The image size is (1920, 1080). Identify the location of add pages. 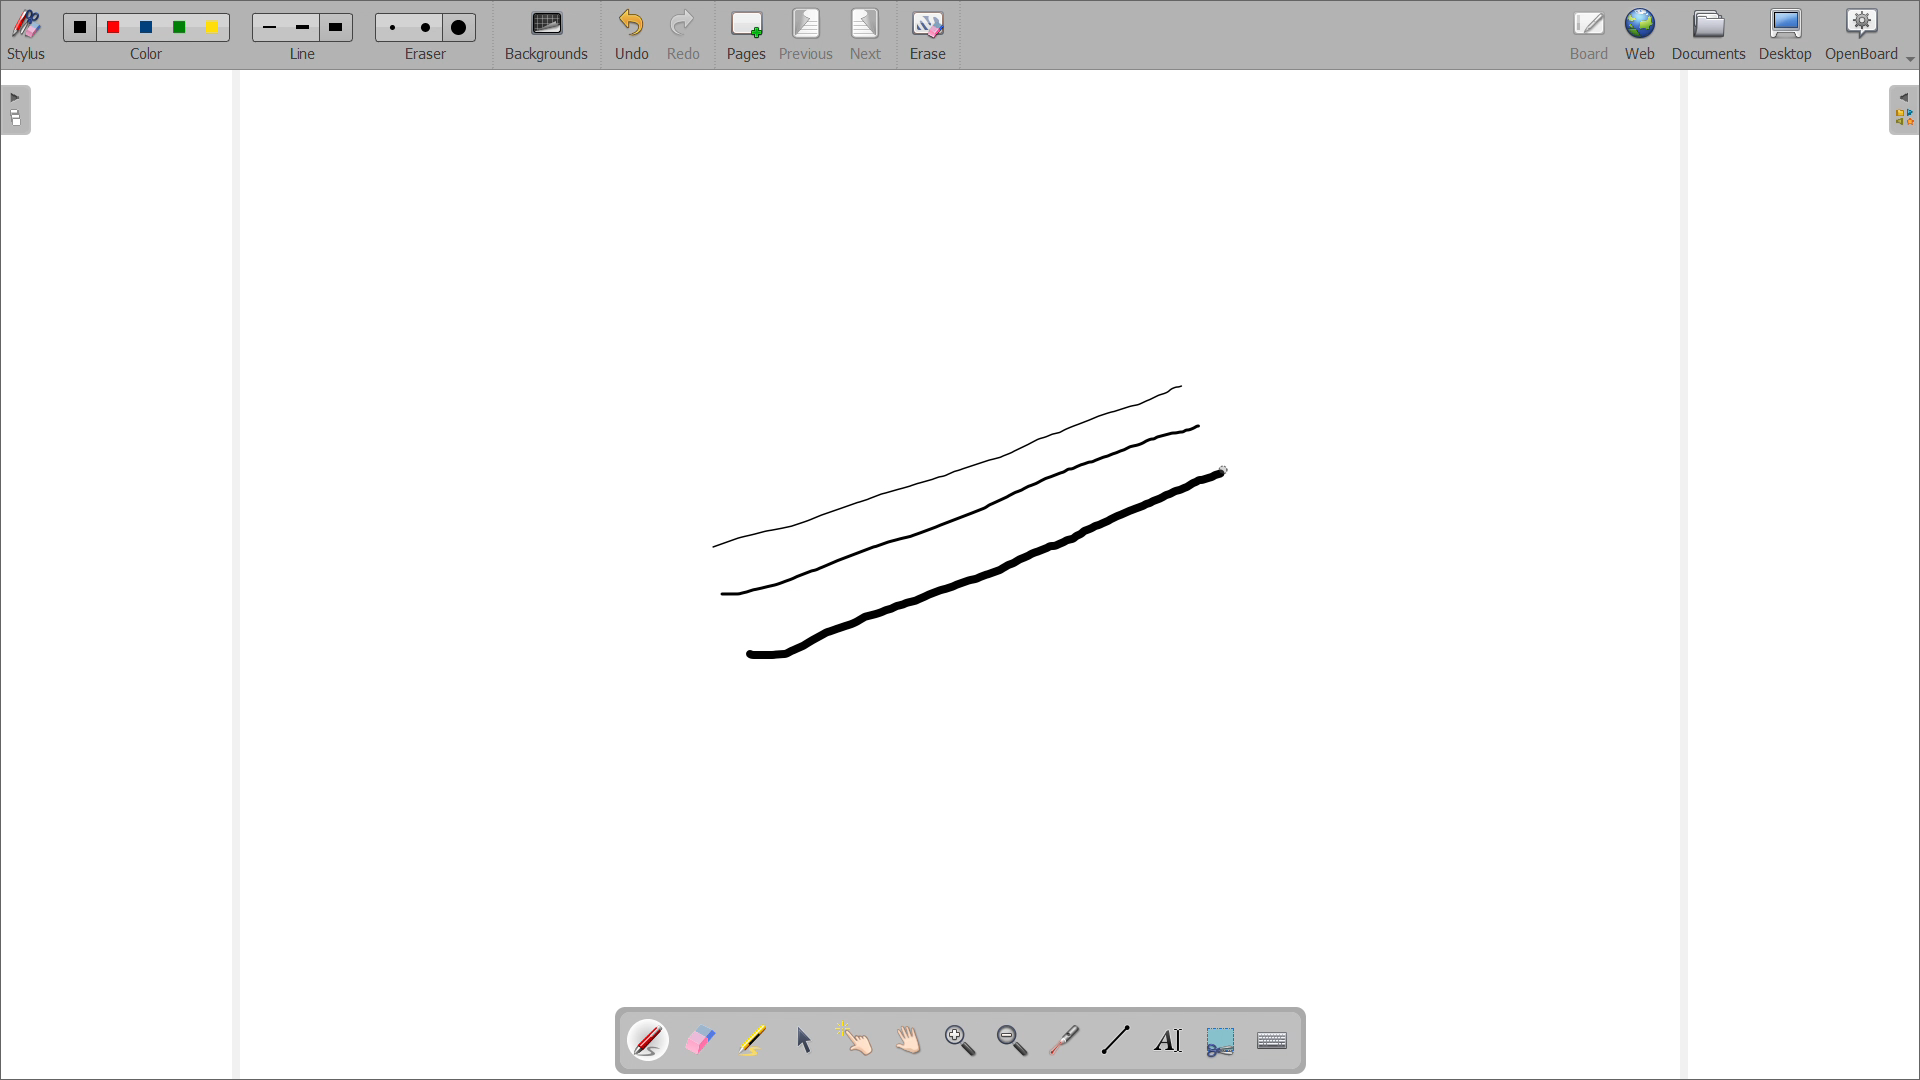
(747, 35).